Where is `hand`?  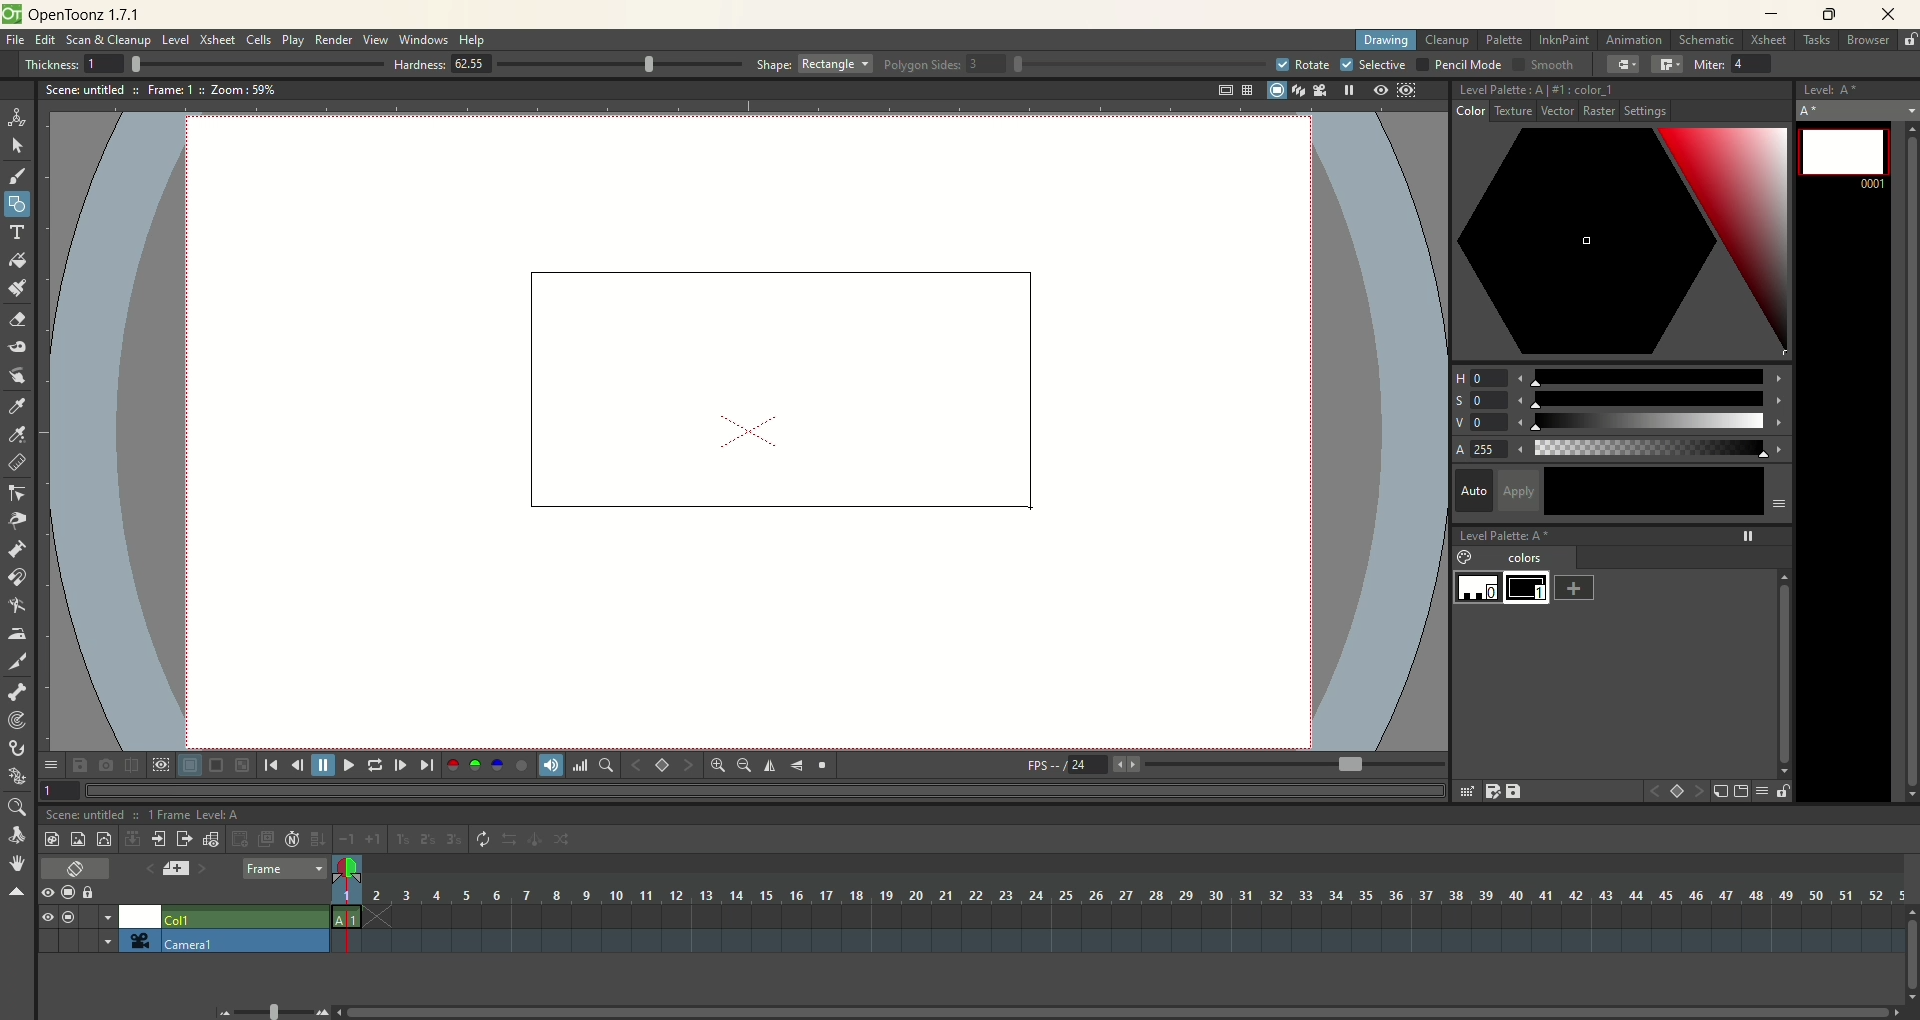
hand is located at coordinates (17, 863).